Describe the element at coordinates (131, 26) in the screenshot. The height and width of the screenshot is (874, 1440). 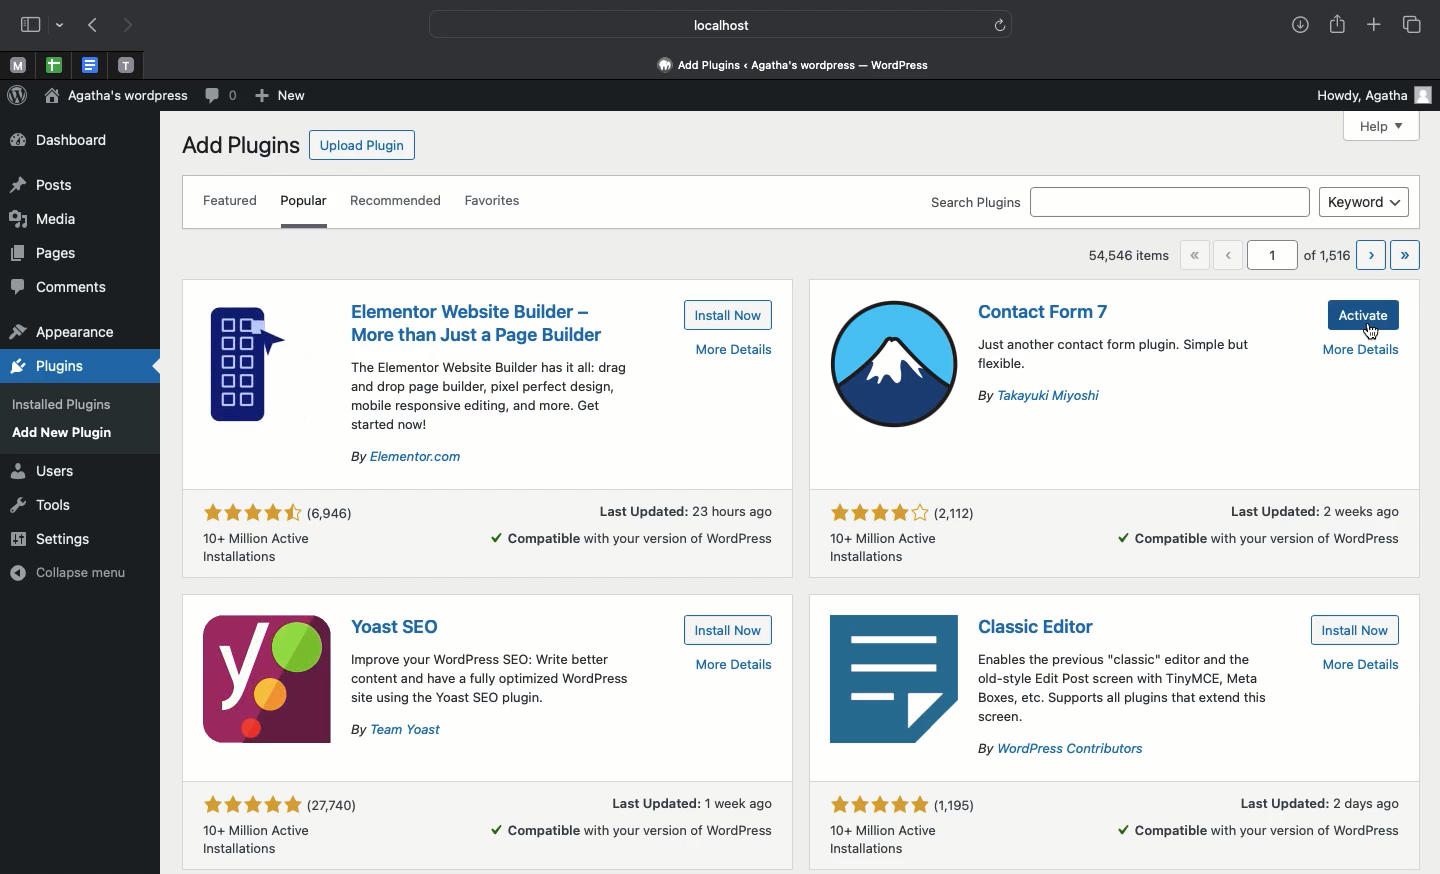
I see `Next page` at that location.